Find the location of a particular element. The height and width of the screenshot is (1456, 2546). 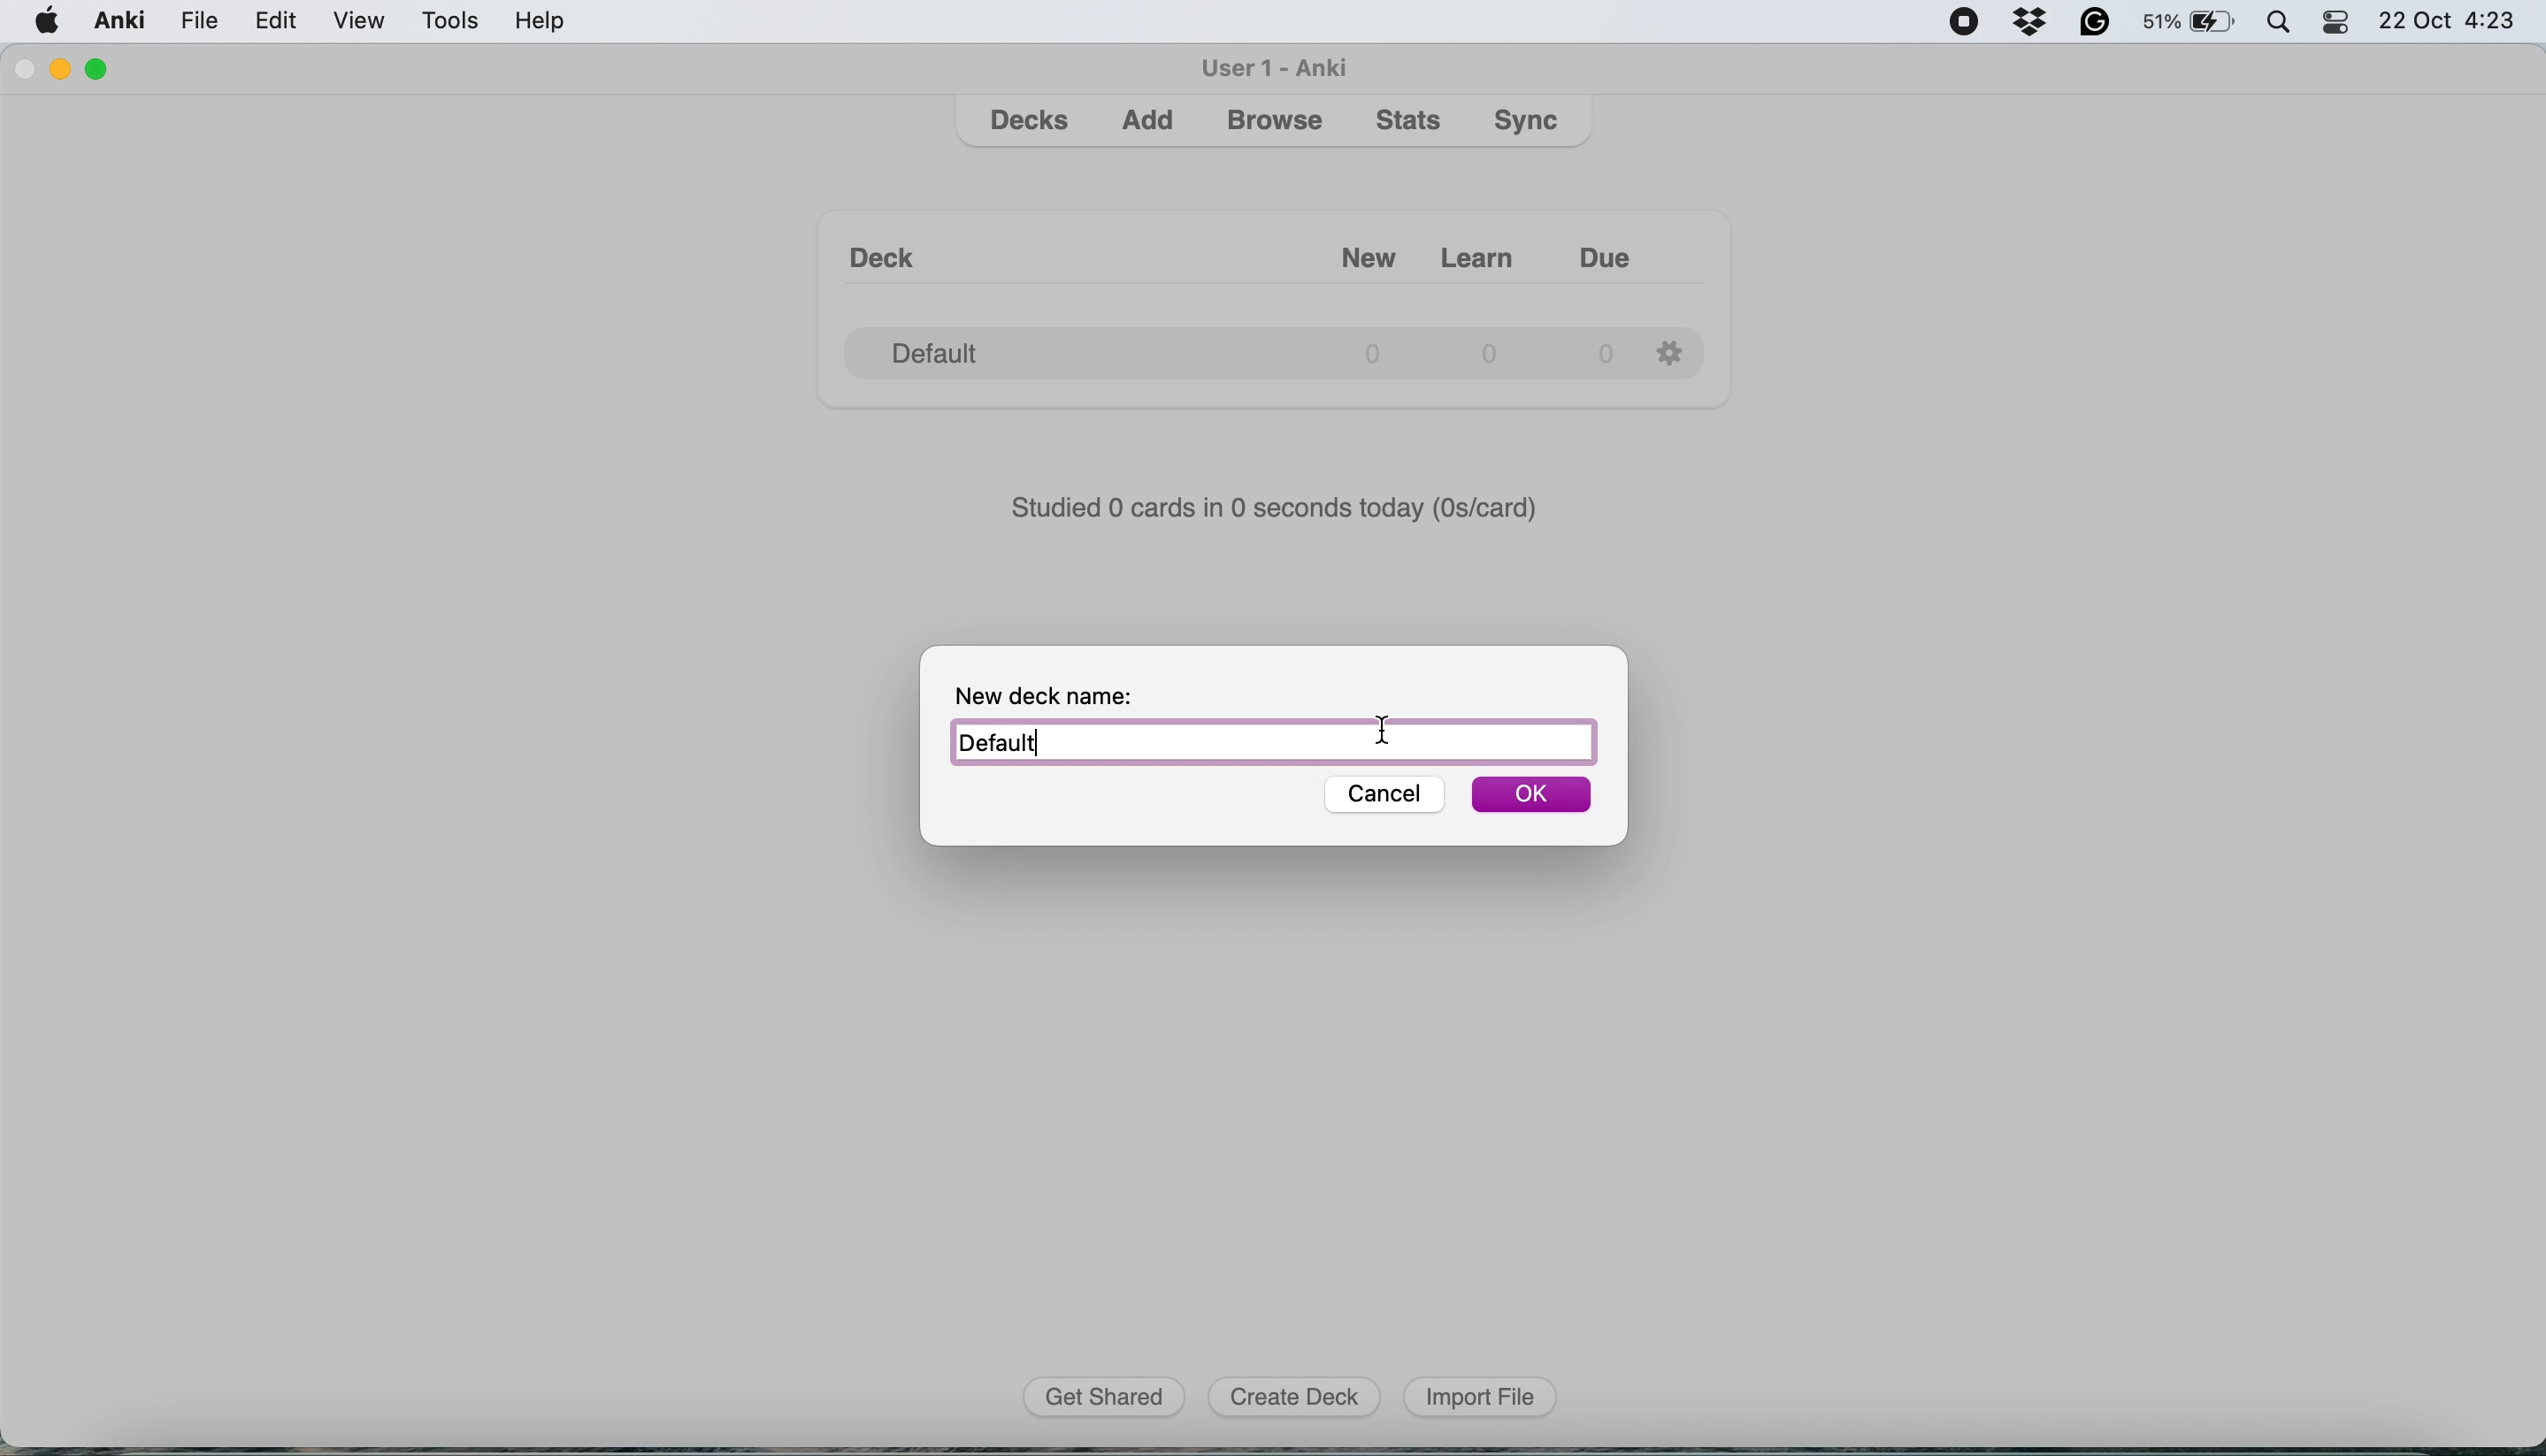

Settings is located at coordinates (1675, 349).